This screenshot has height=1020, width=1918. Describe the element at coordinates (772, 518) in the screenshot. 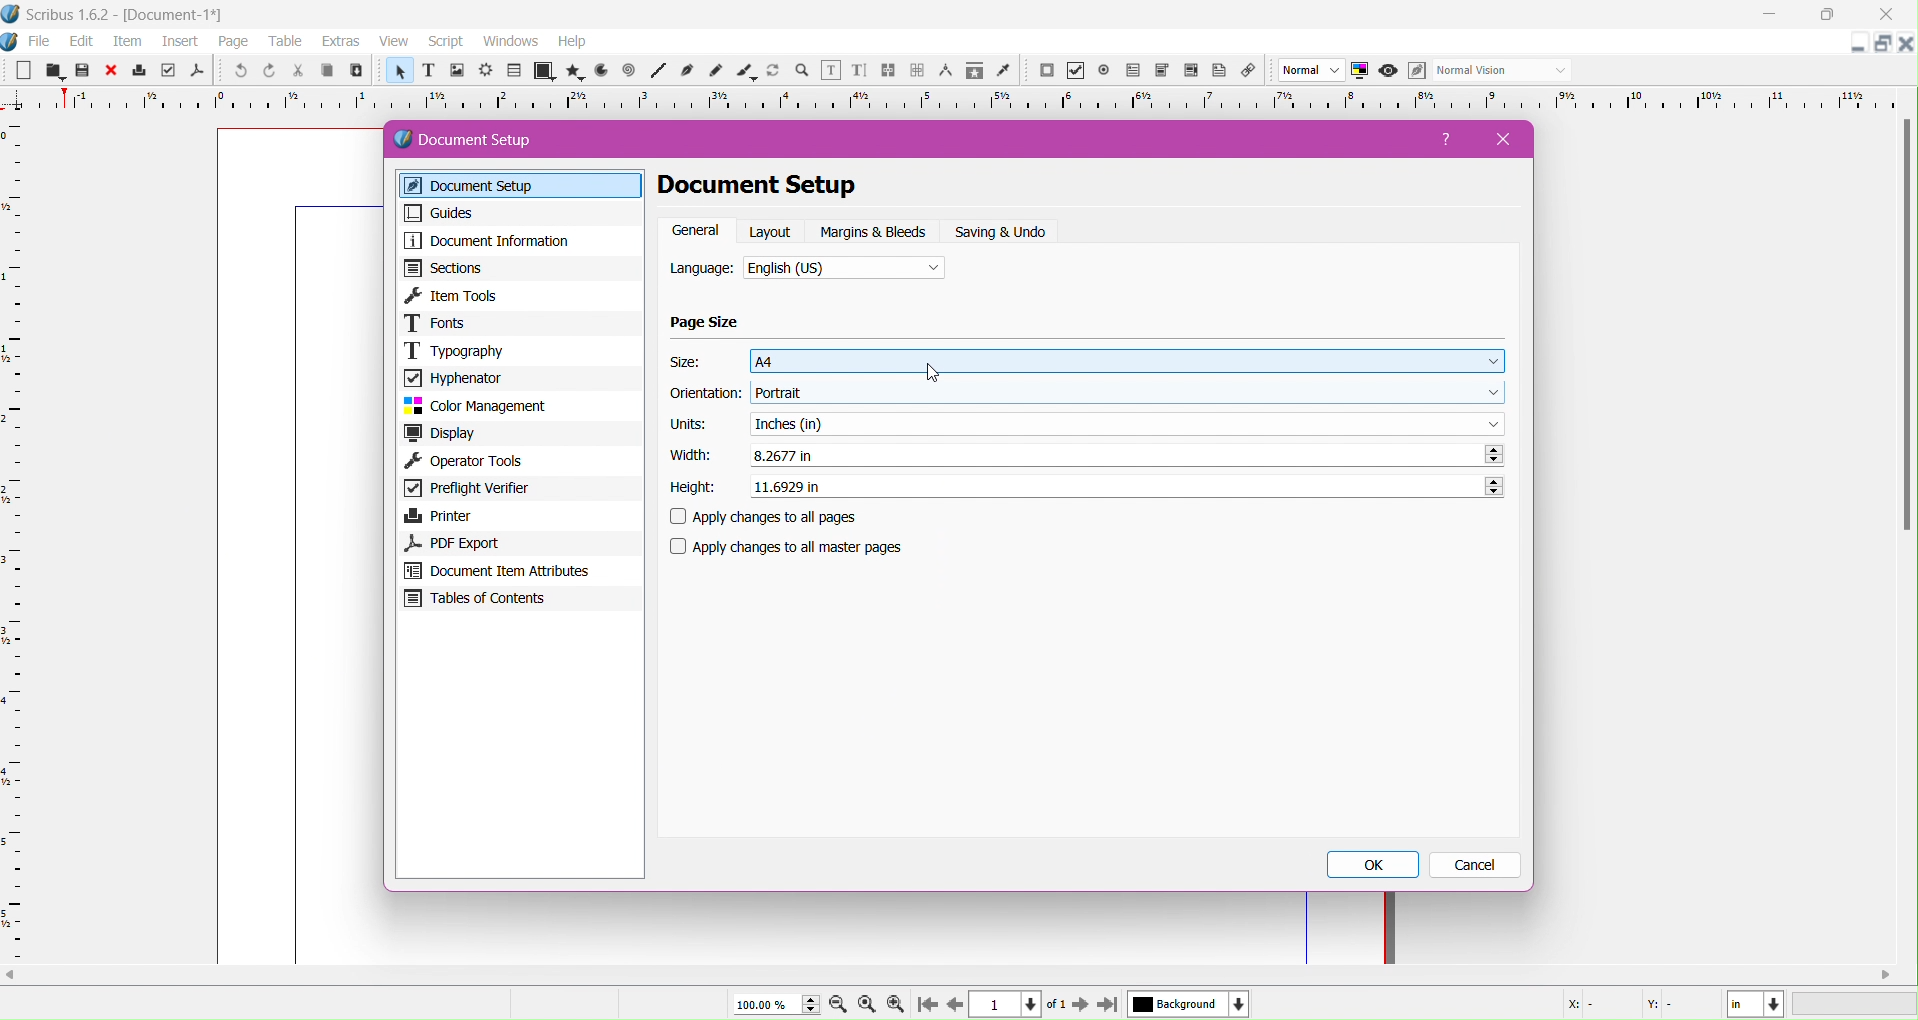

I see `Apply changes to all pages - enable/disable` at that location.